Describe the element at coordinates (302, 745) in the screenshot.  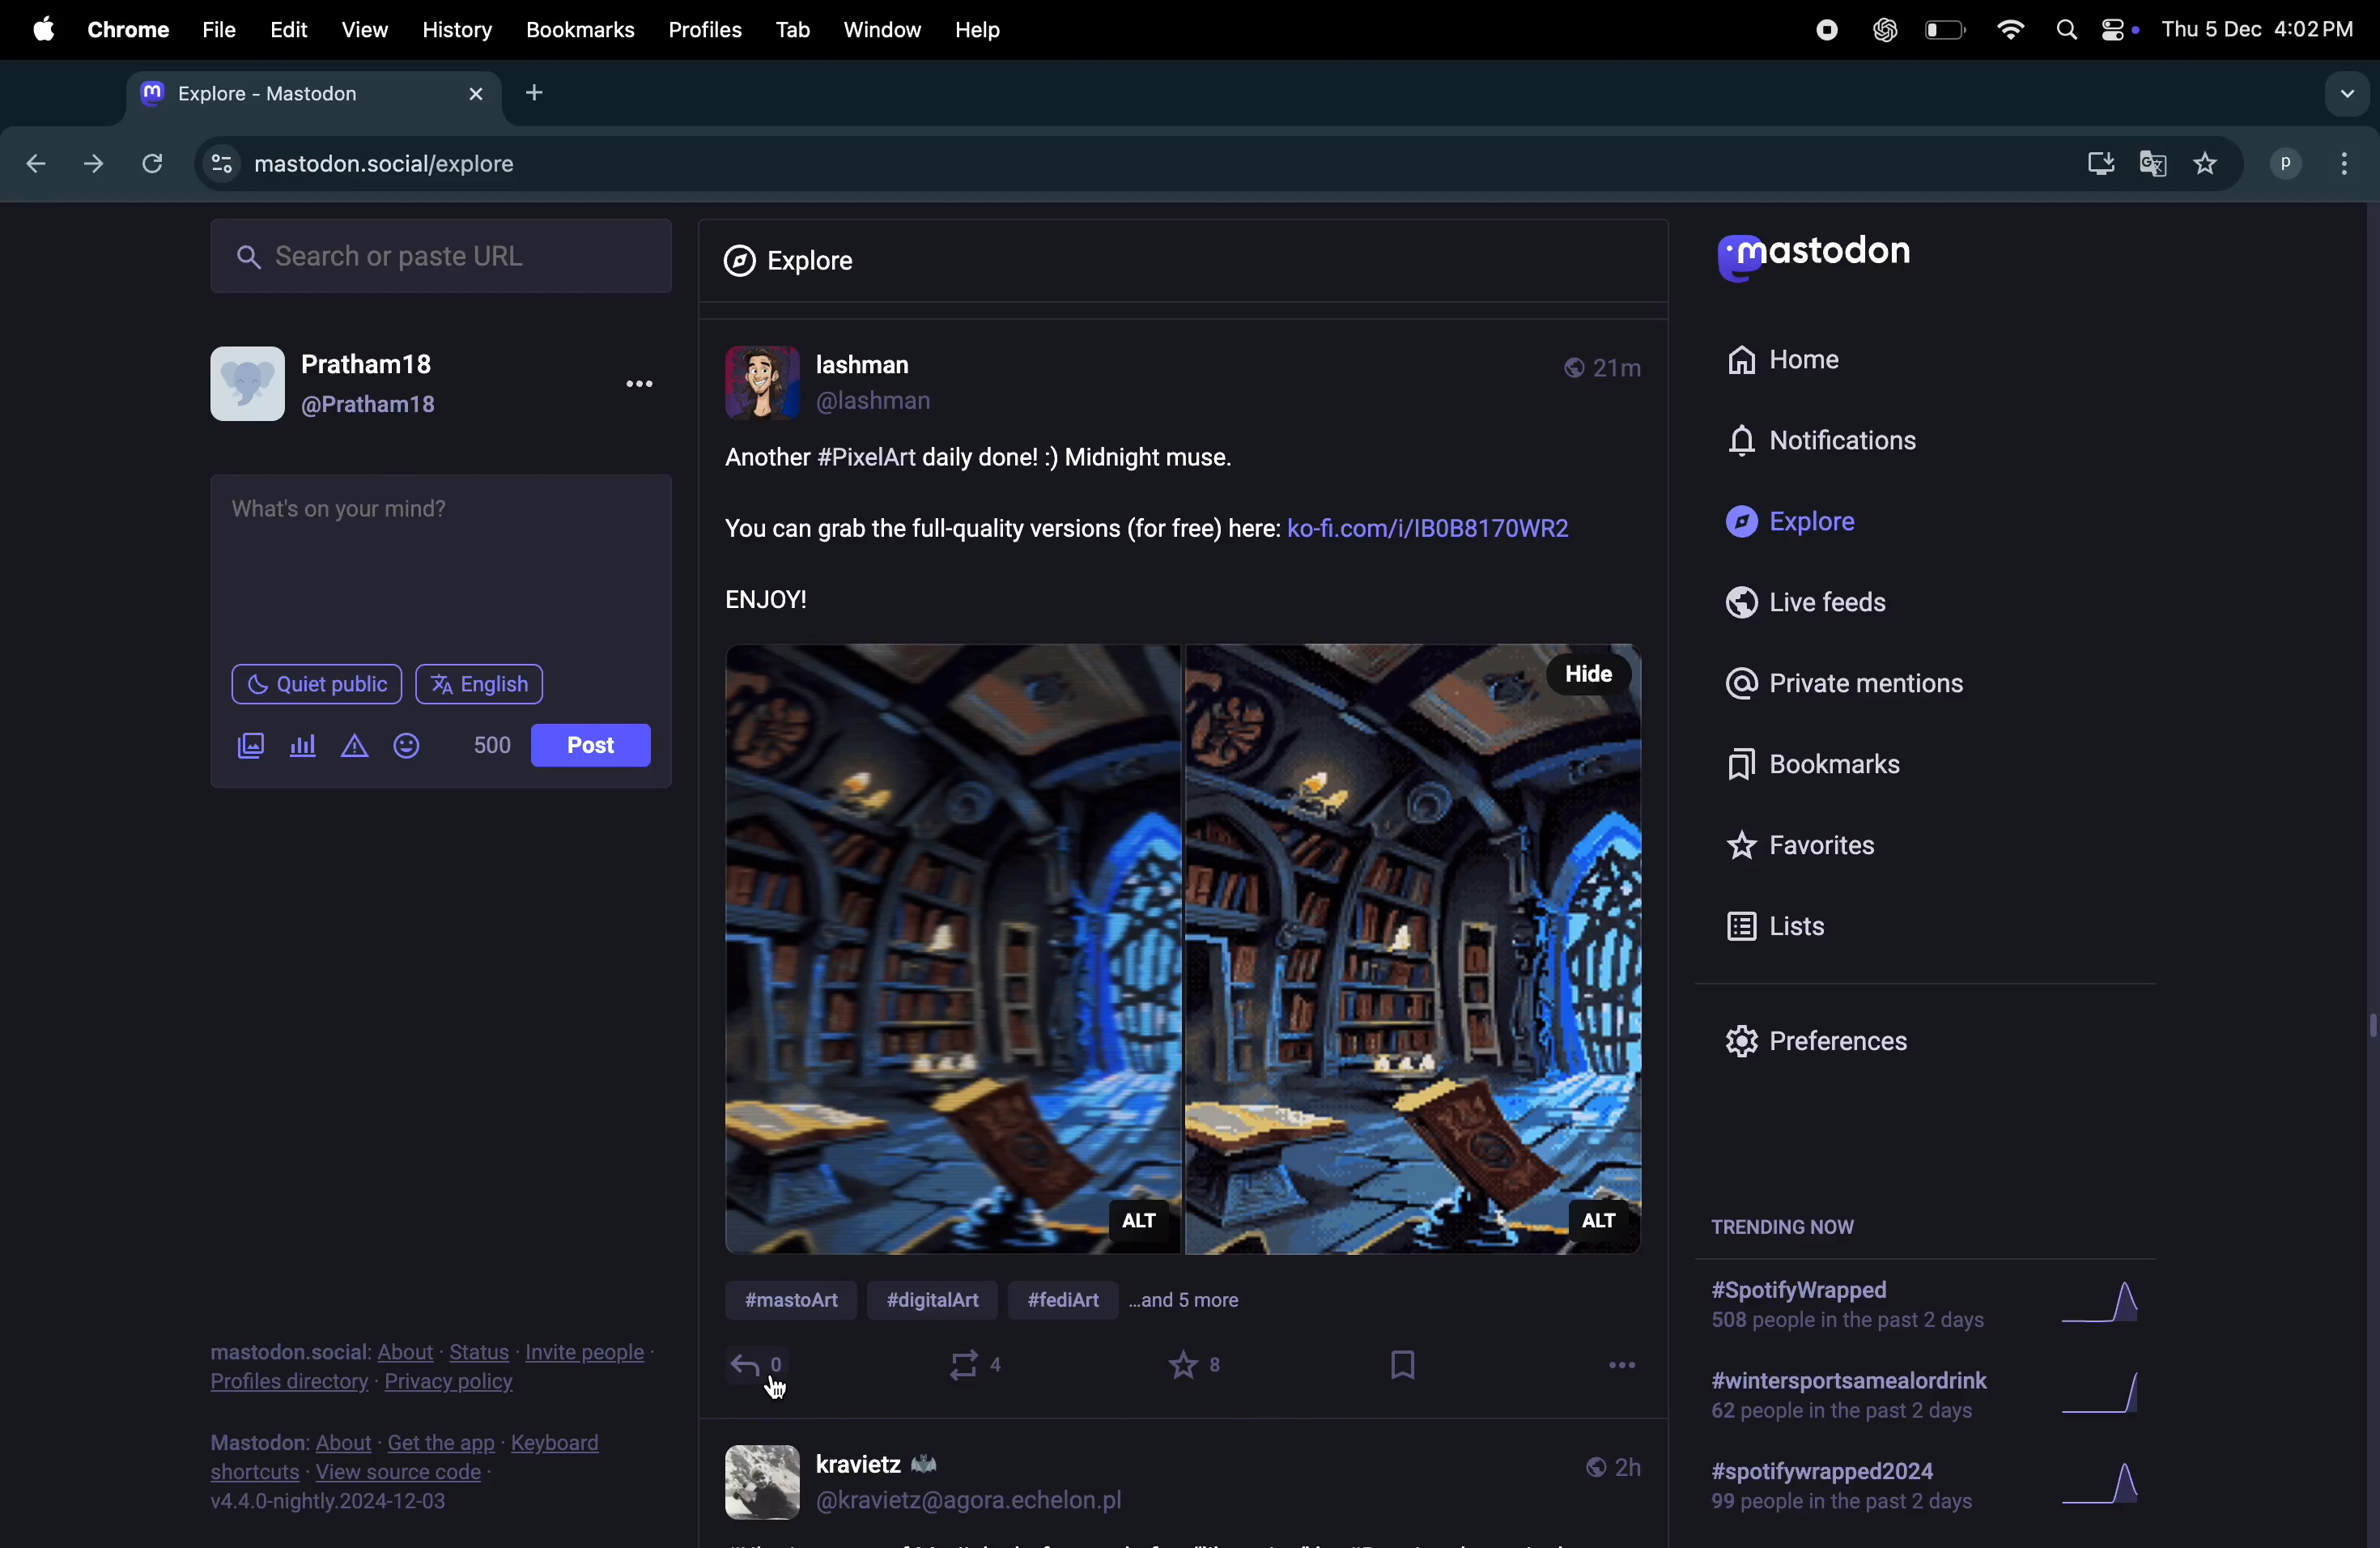
I see `poll` at that location.